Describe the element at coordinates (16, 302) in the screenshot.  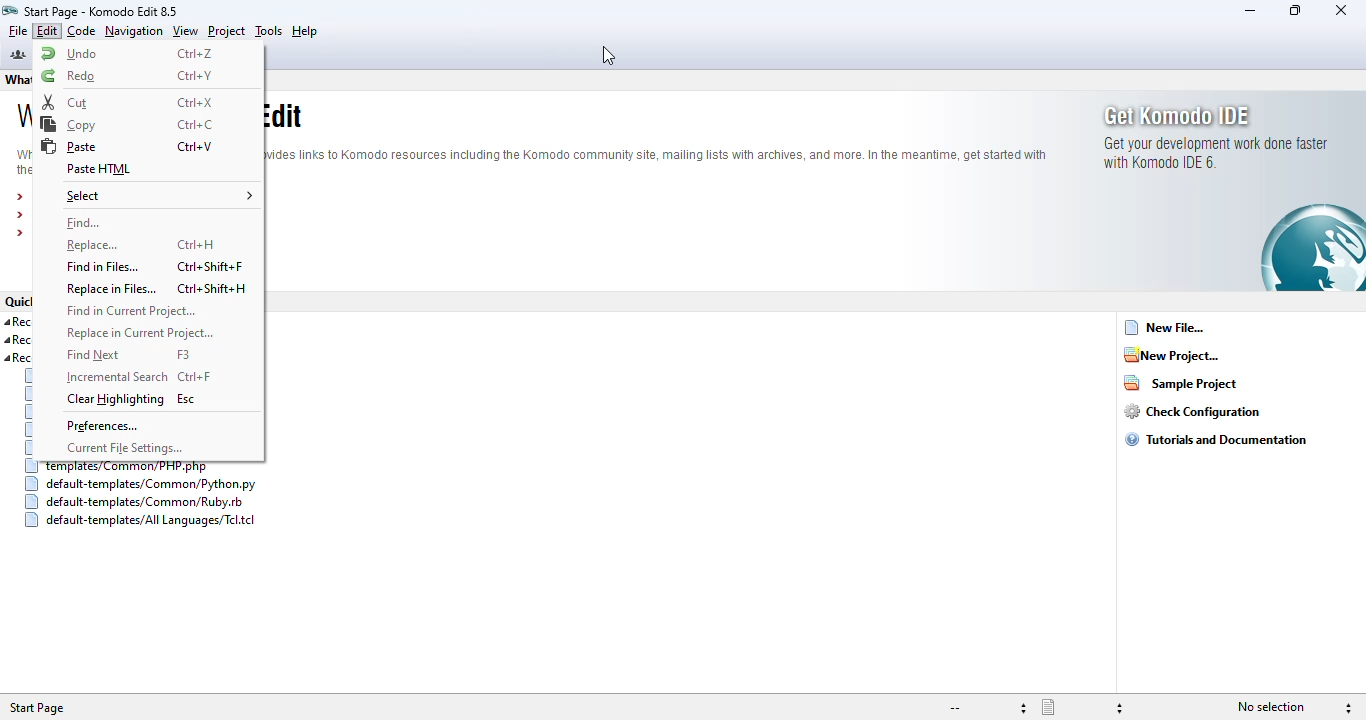
I see `quick links` at that location.